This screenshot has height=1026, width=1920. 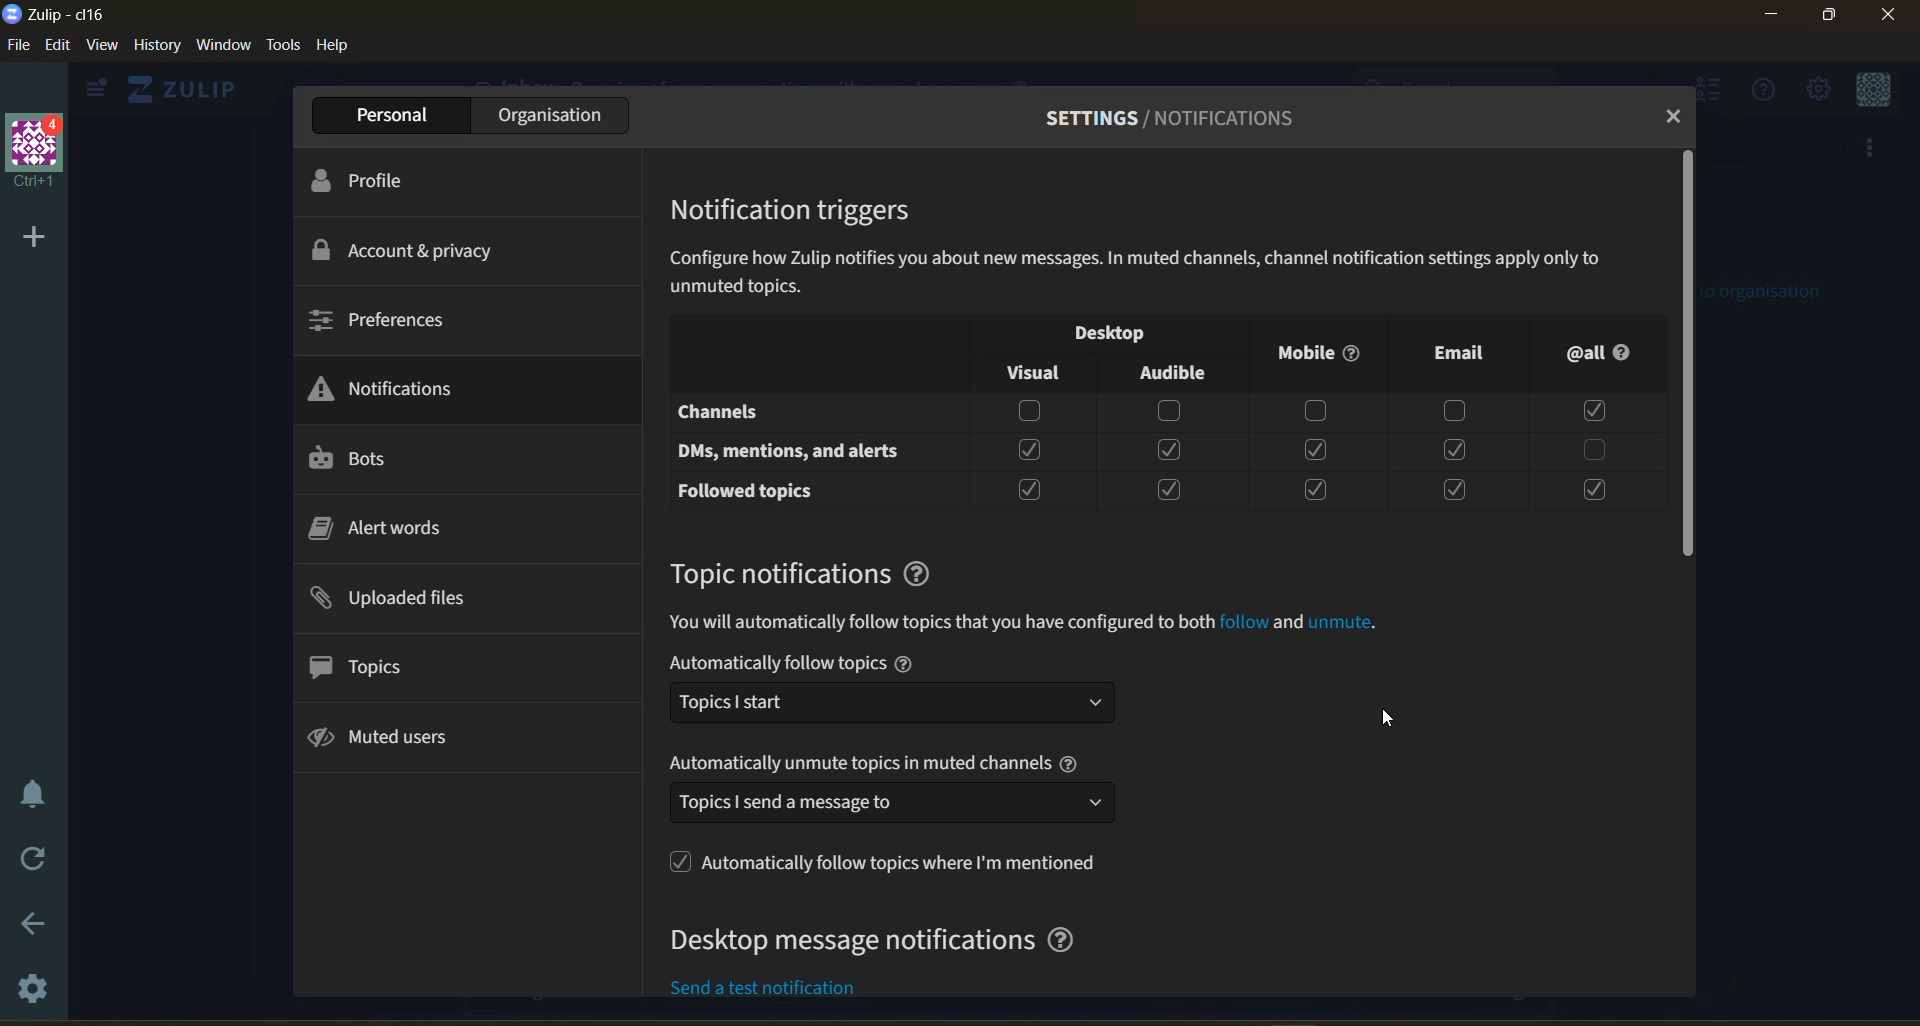 I want to click on Checkbox, so click(x=1317, y=452).